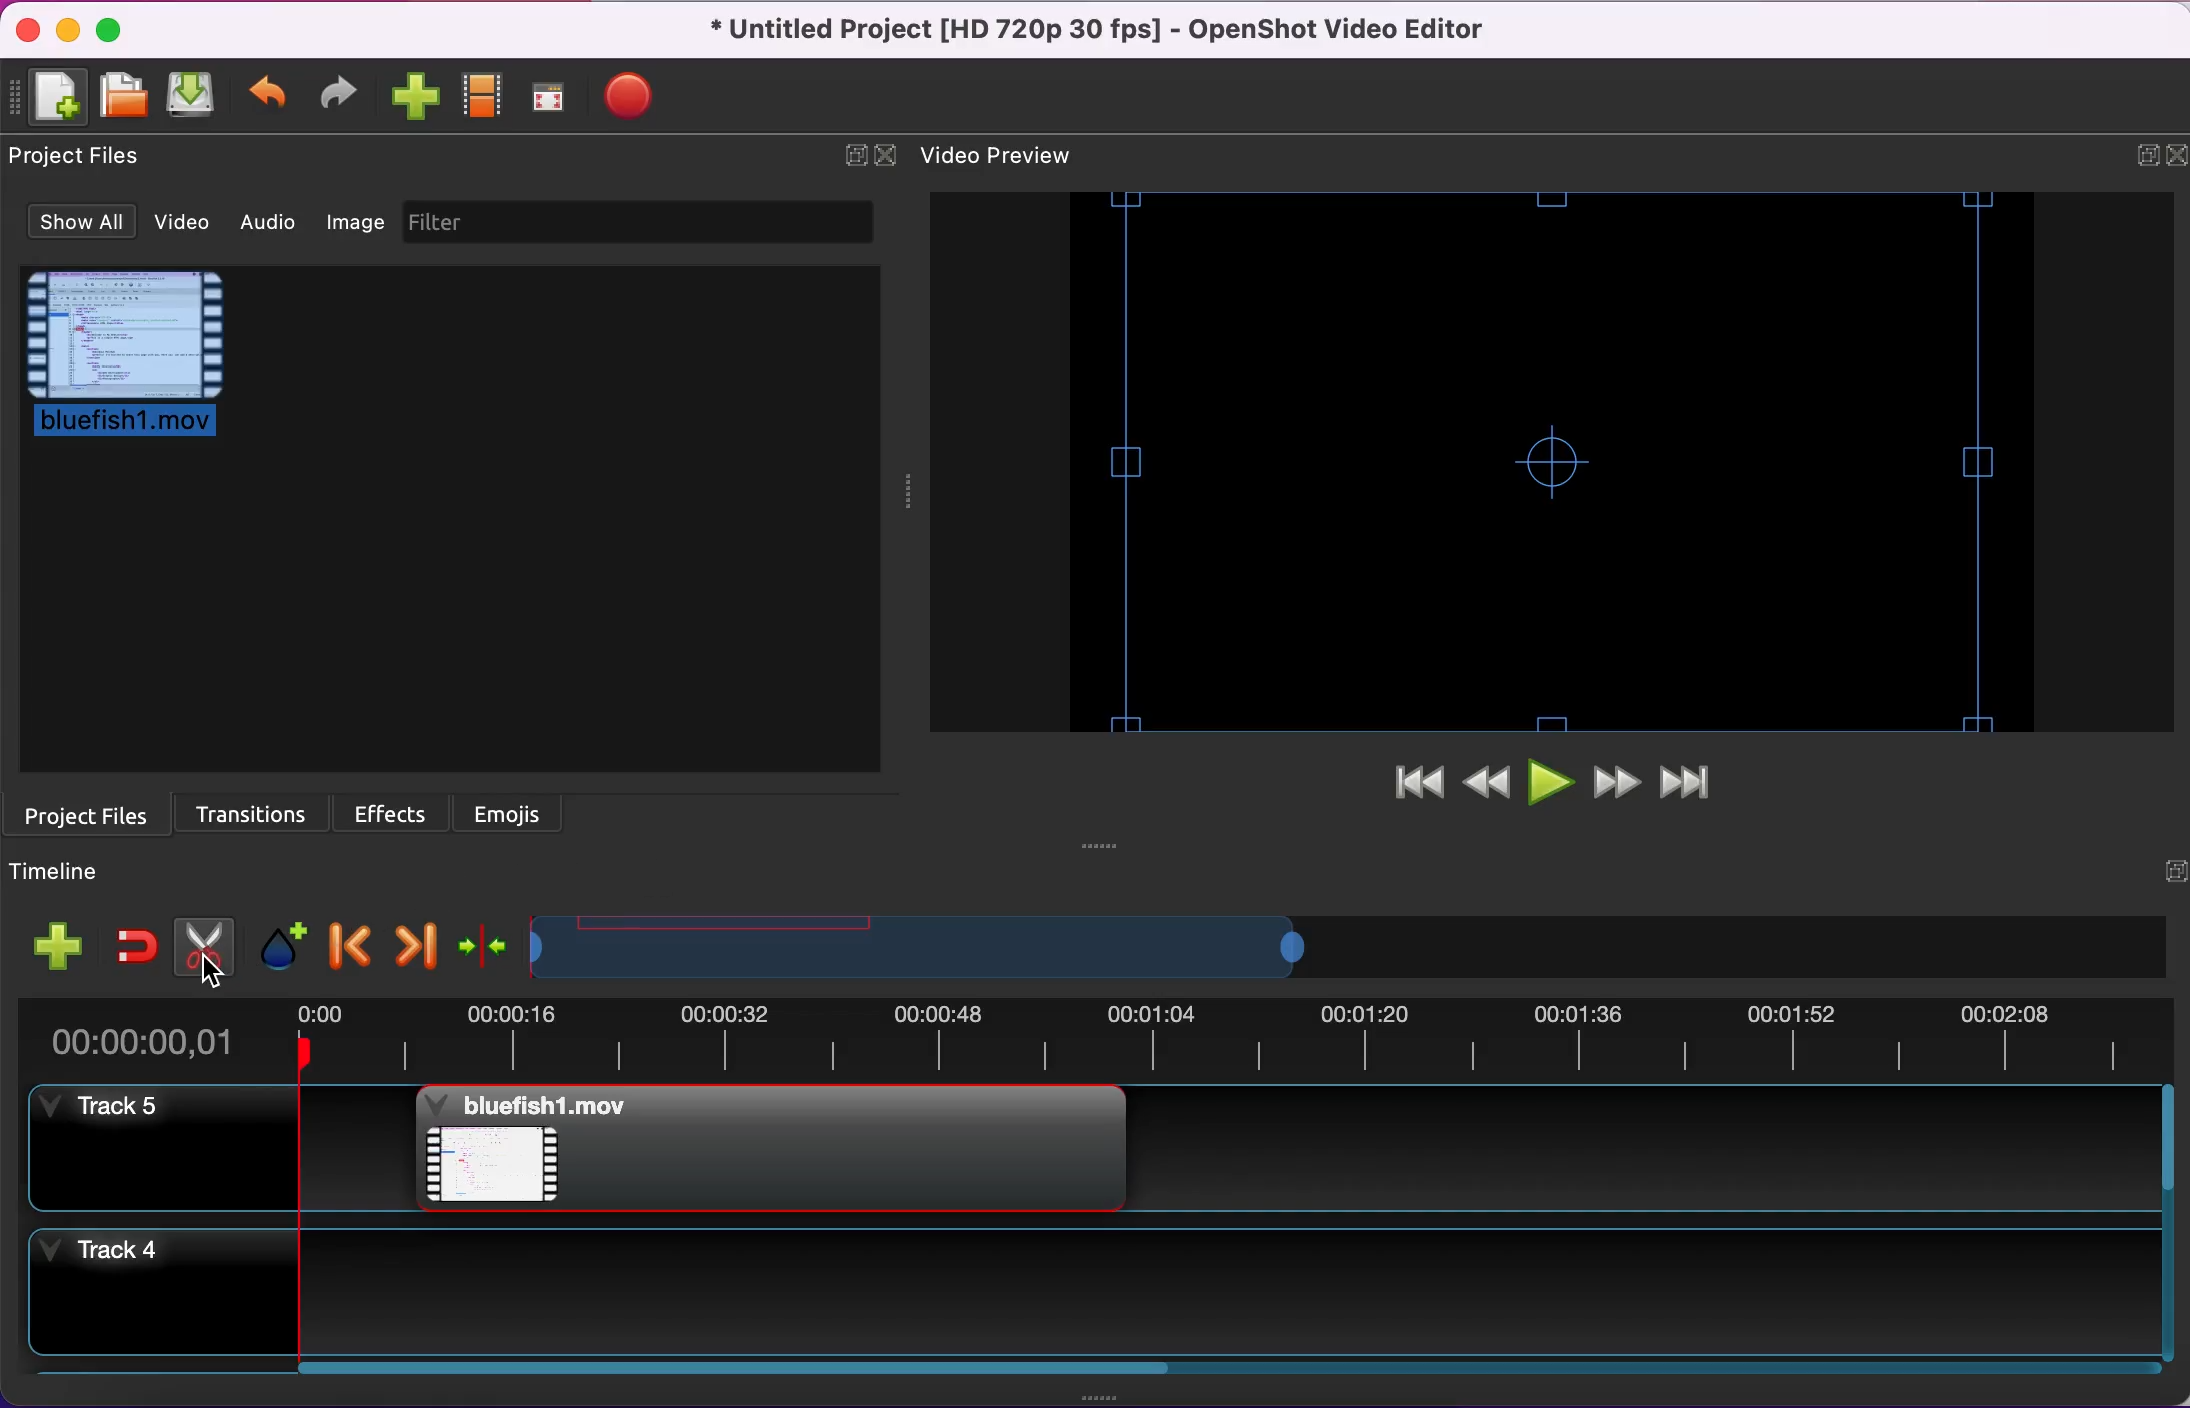  I want to click on track 5, so click(160, 1152).